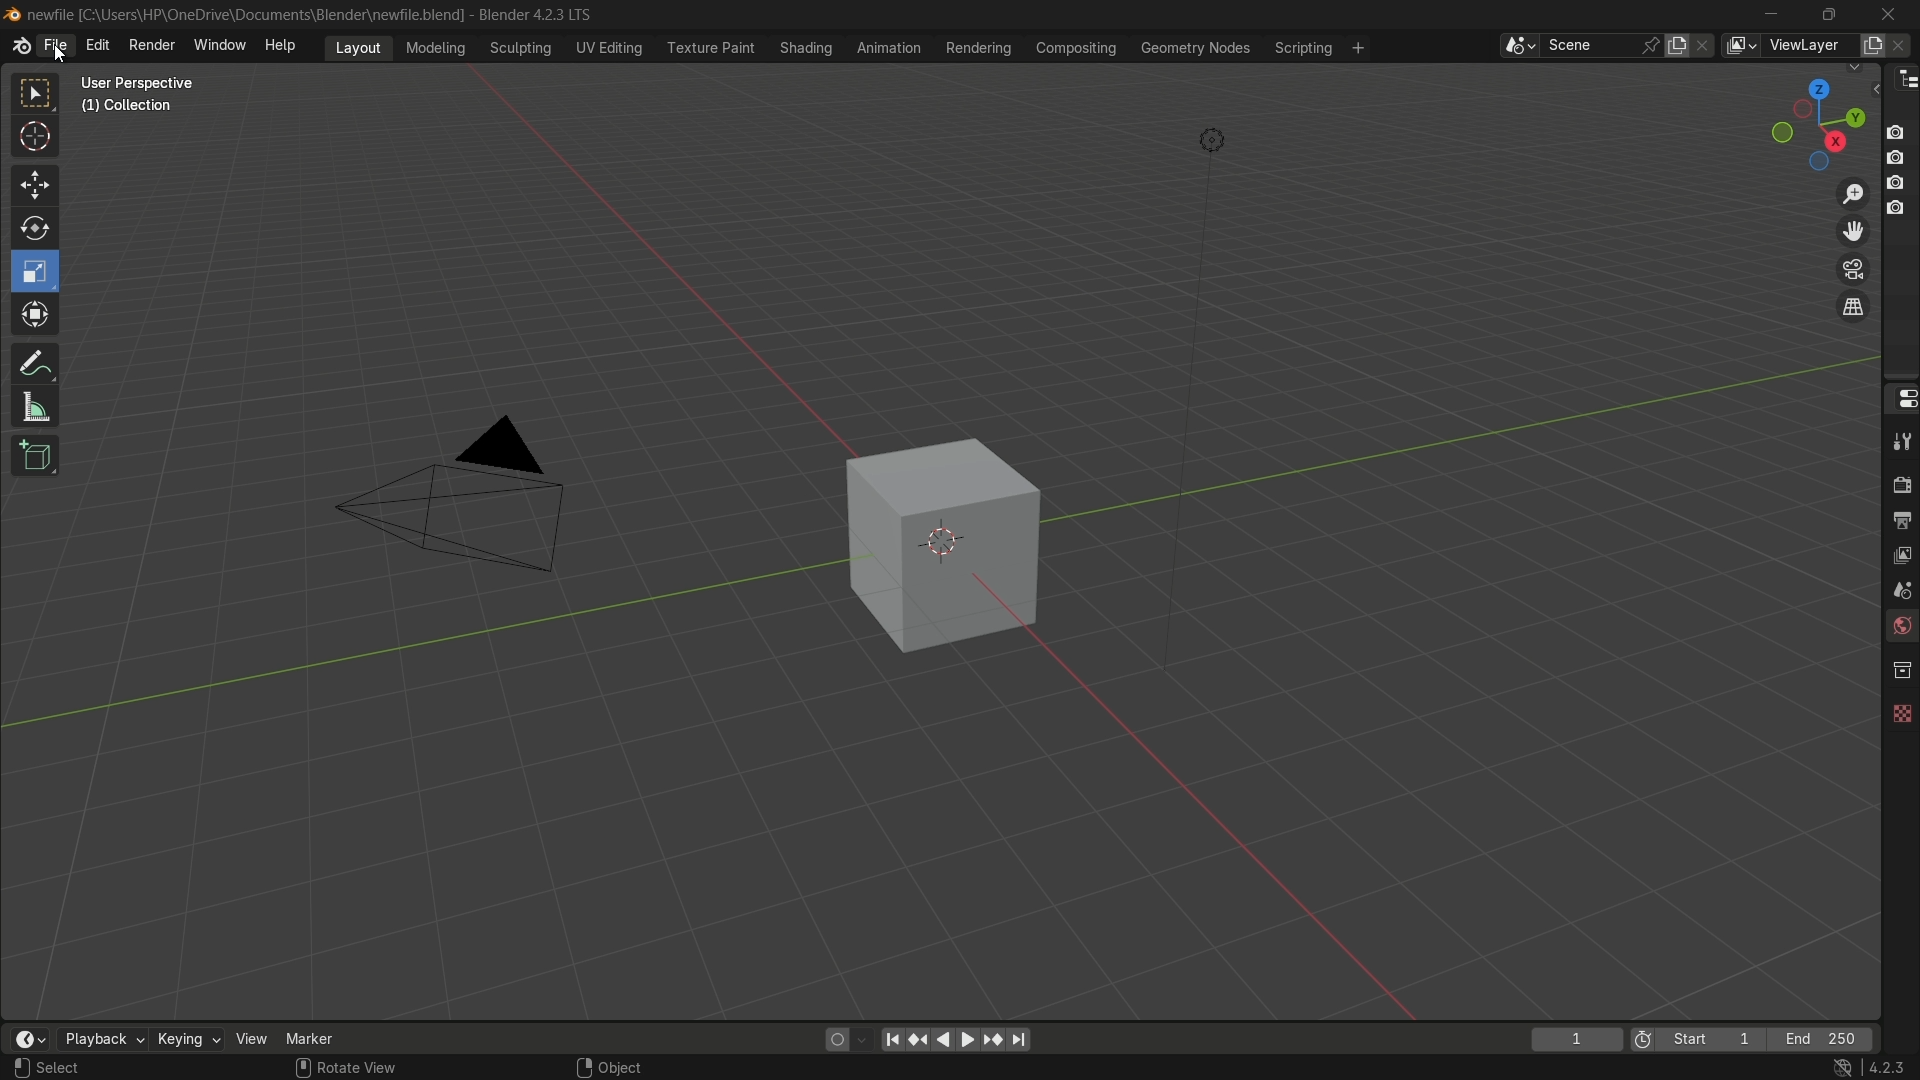 Image resolution: width=1920 pixels, height=1080 pixels. What do you see at coordinates (633, 1062) in the screenshot?
I see `Object` at bounding box center [633, 1062].